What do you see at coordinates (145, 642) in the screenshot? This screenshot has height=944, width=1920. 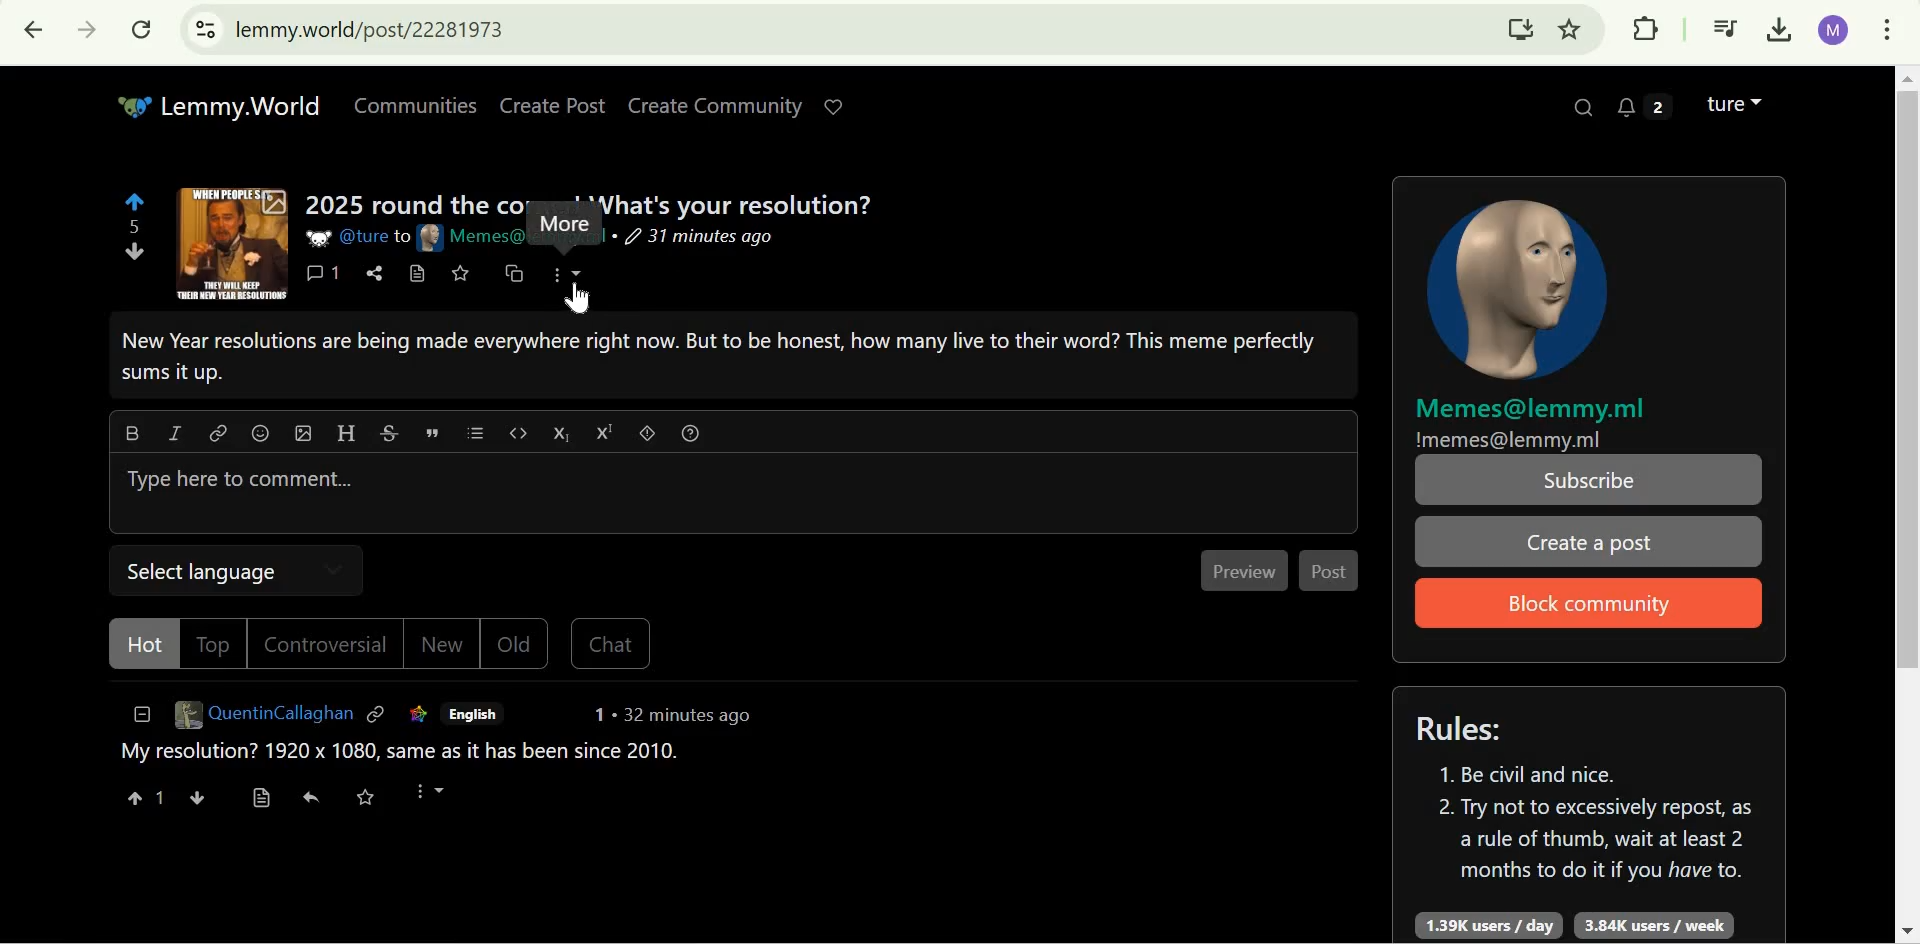 I see `Hot` at bounding box center [145, 642].